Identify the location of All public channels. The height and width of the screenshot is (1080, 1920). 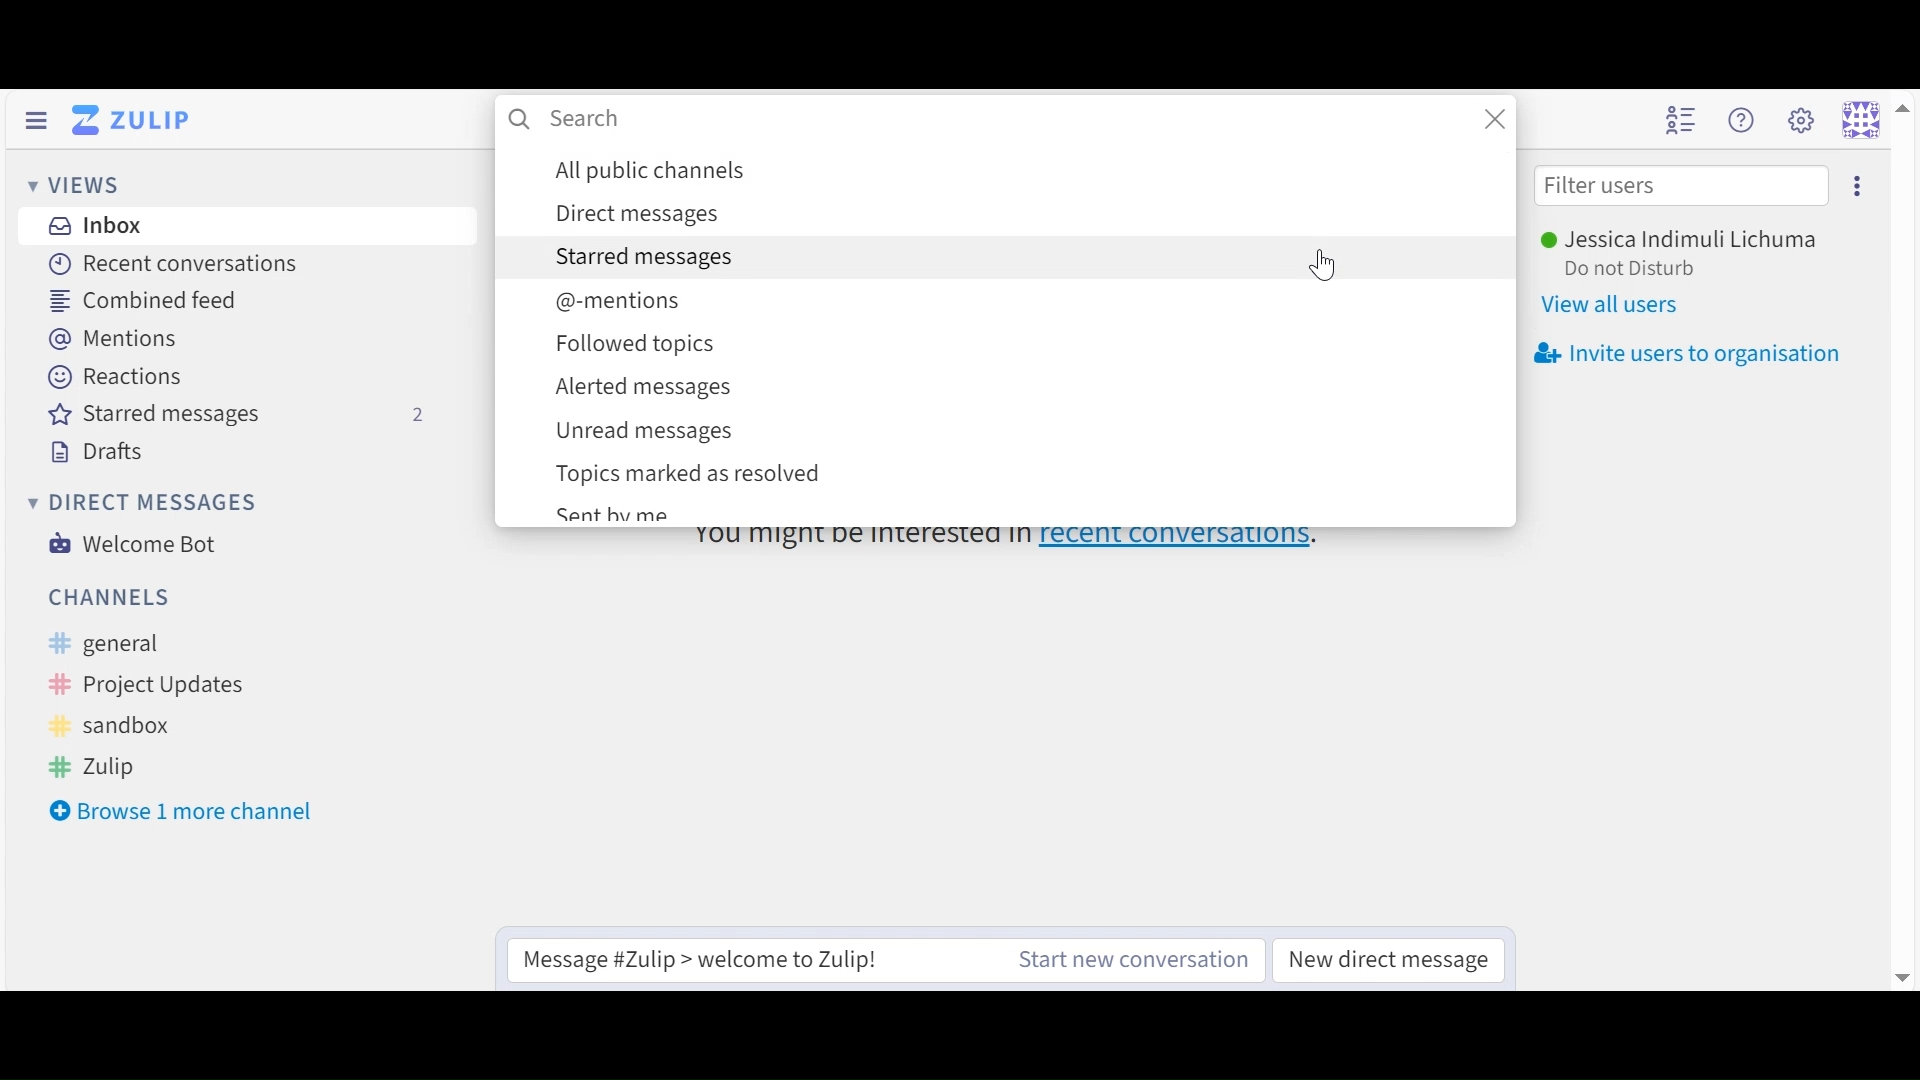
(1025, 170).